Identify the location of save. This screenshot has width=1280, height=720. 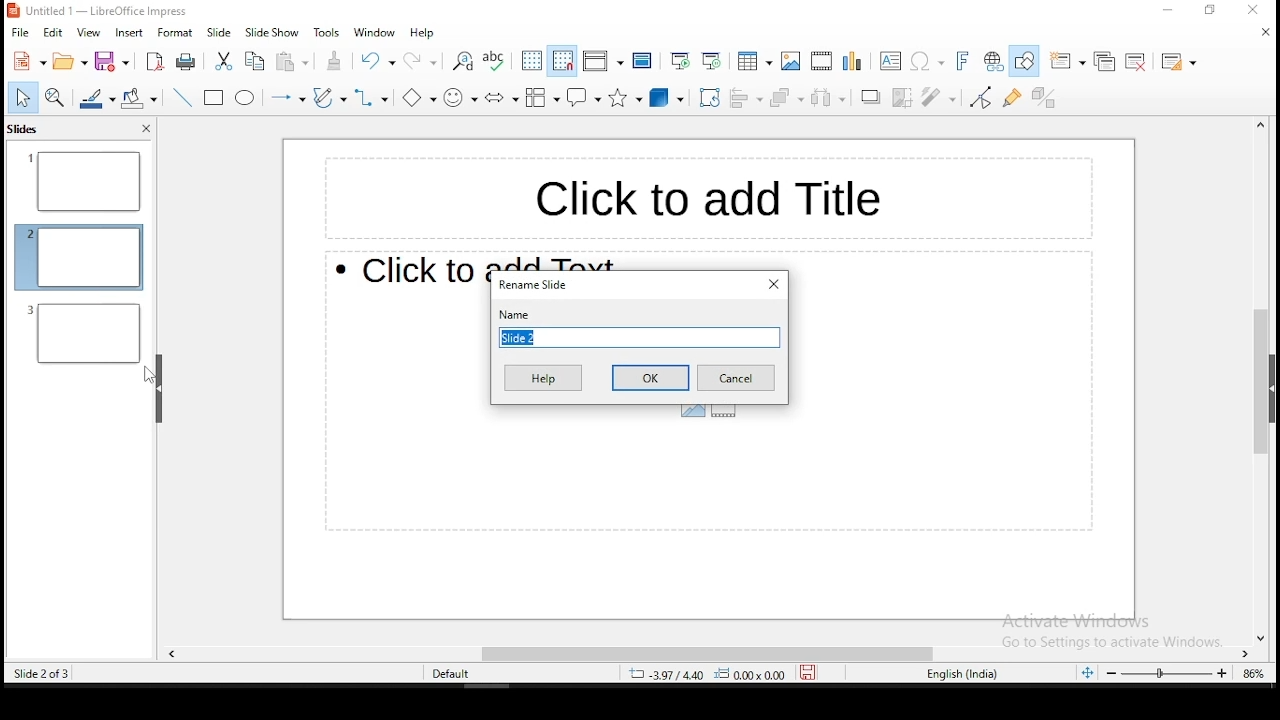
(812, 672).